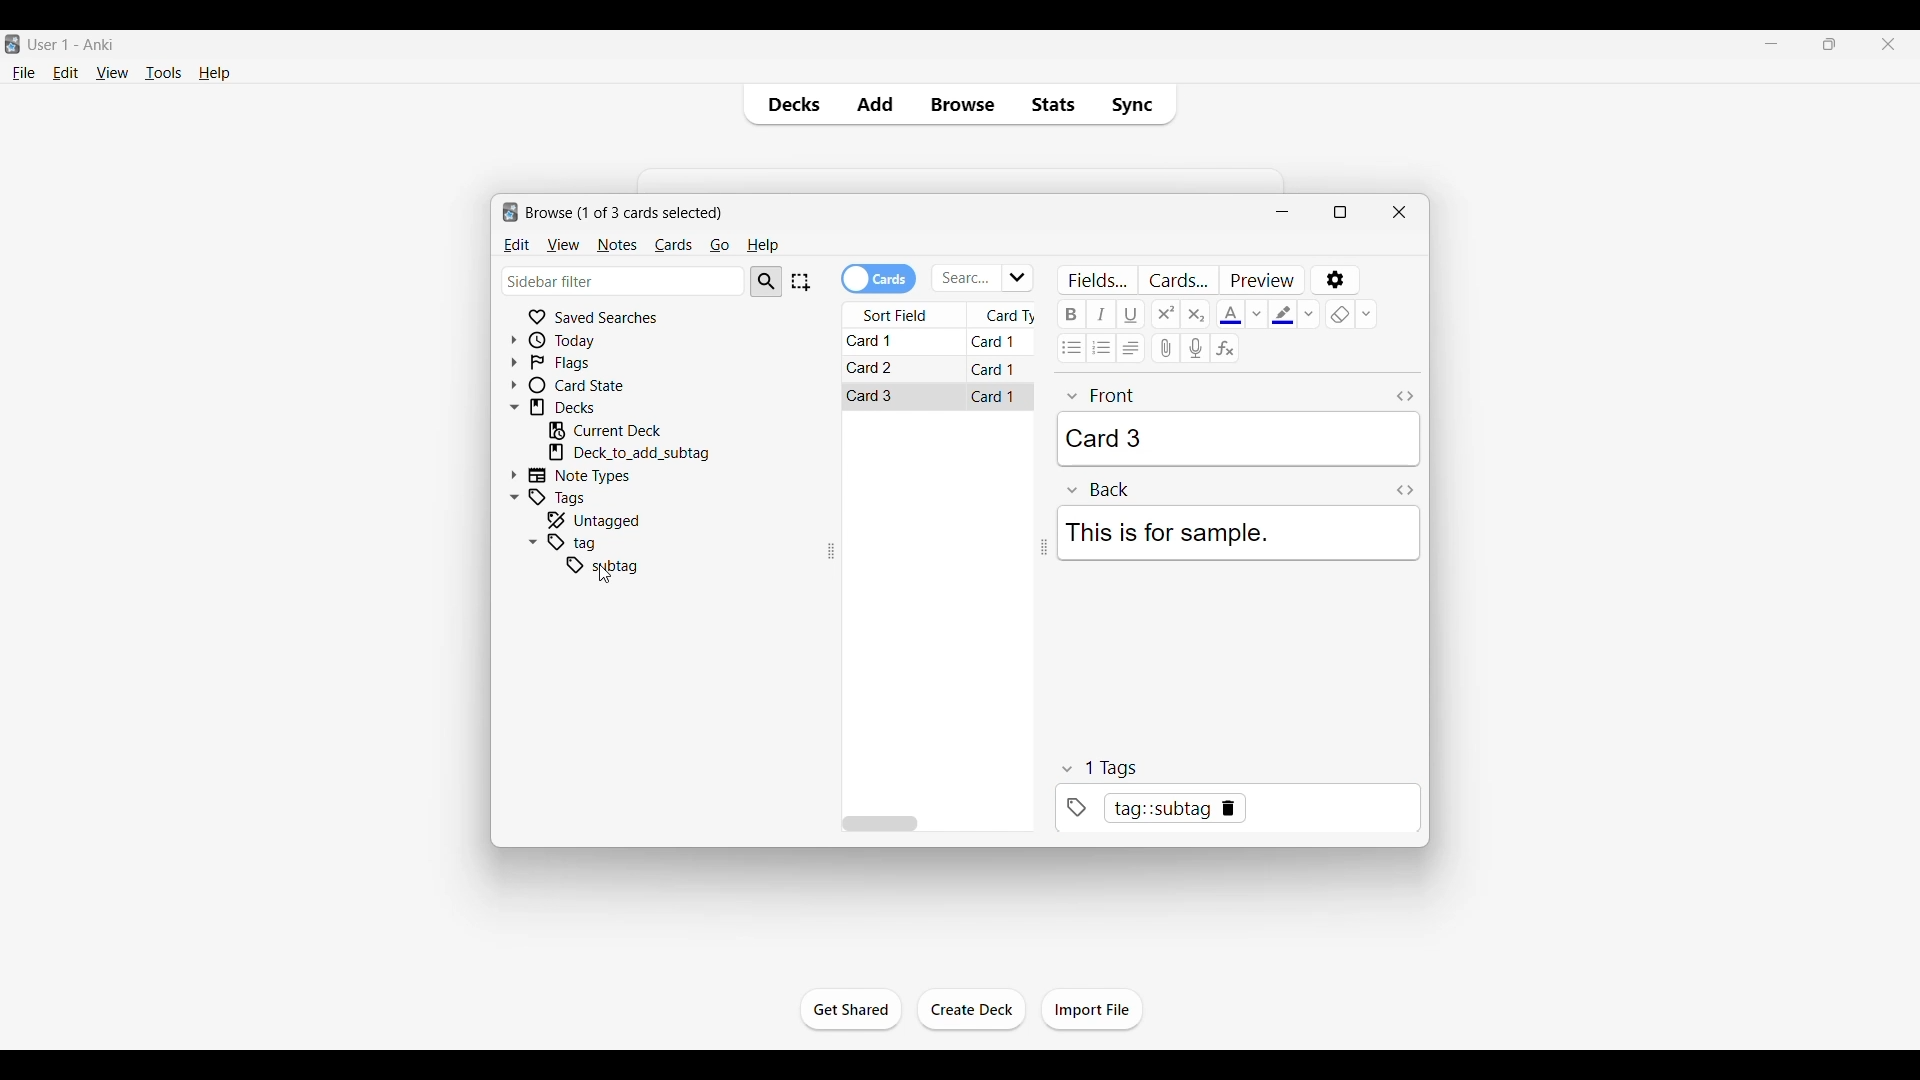 The image size is (1920, 1080). Describe the element at coordinates (1102, 396) in the screenshot. I see `front` at that location.